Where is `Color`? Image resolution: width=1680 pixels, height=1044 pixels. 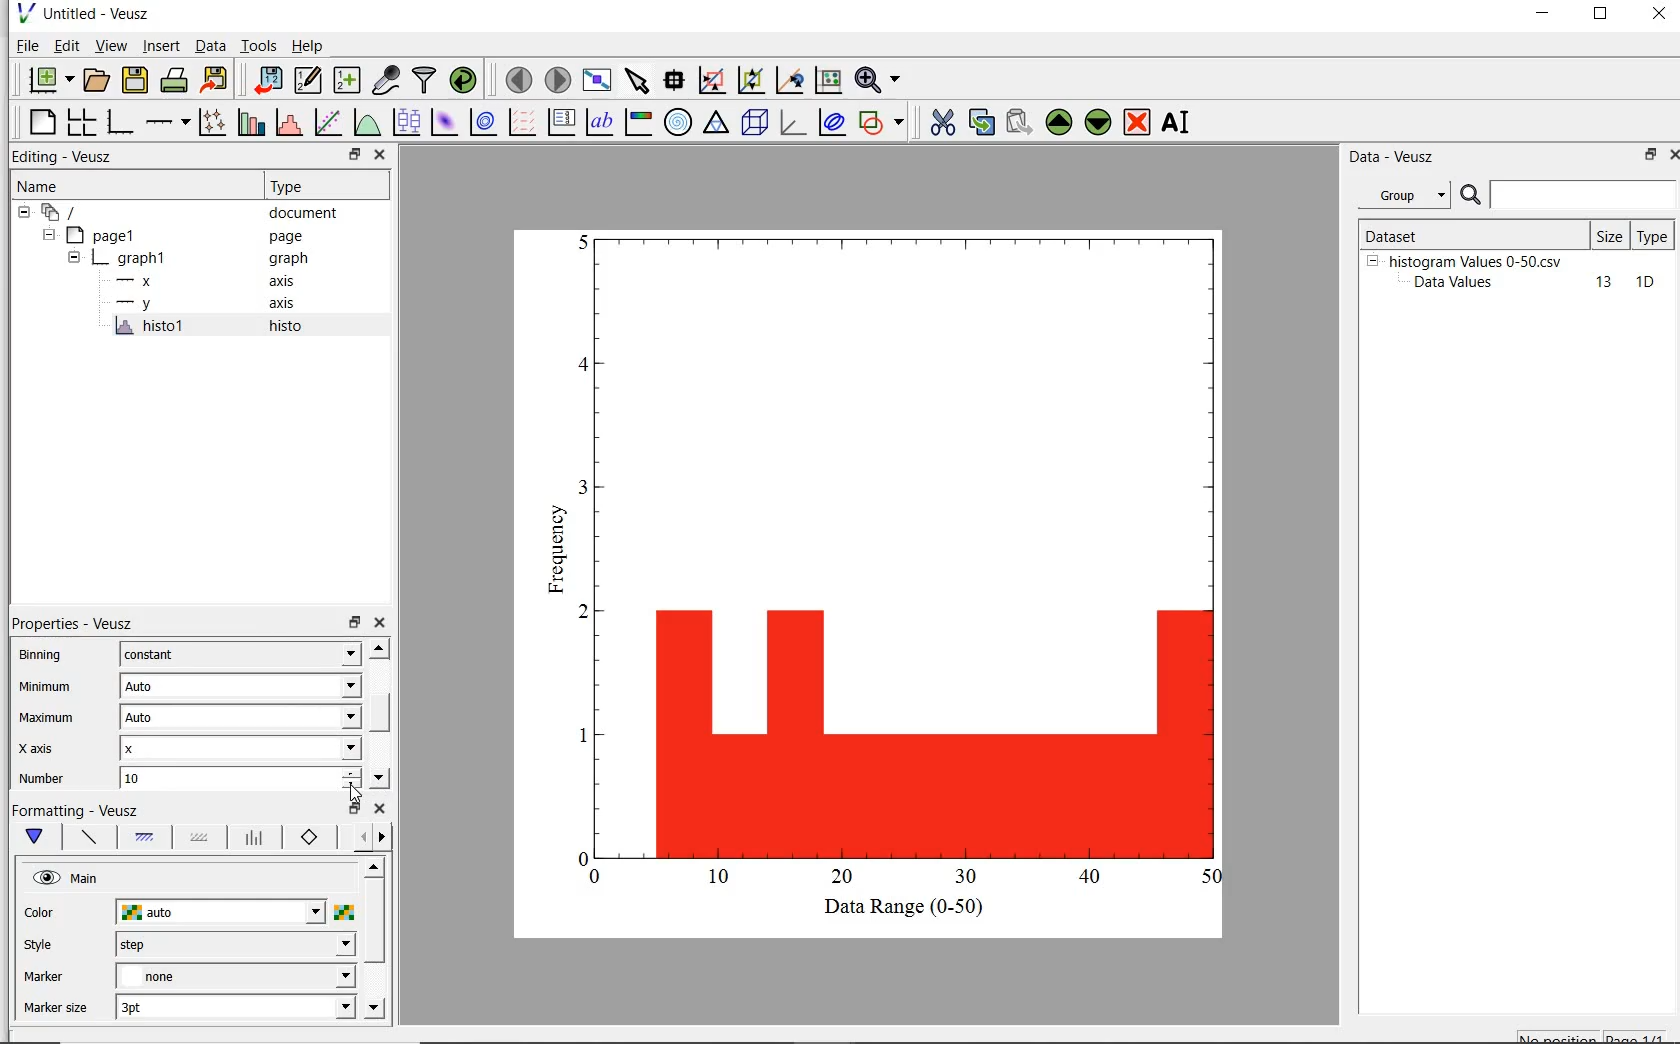
Color is located at coordinates (41, 914).